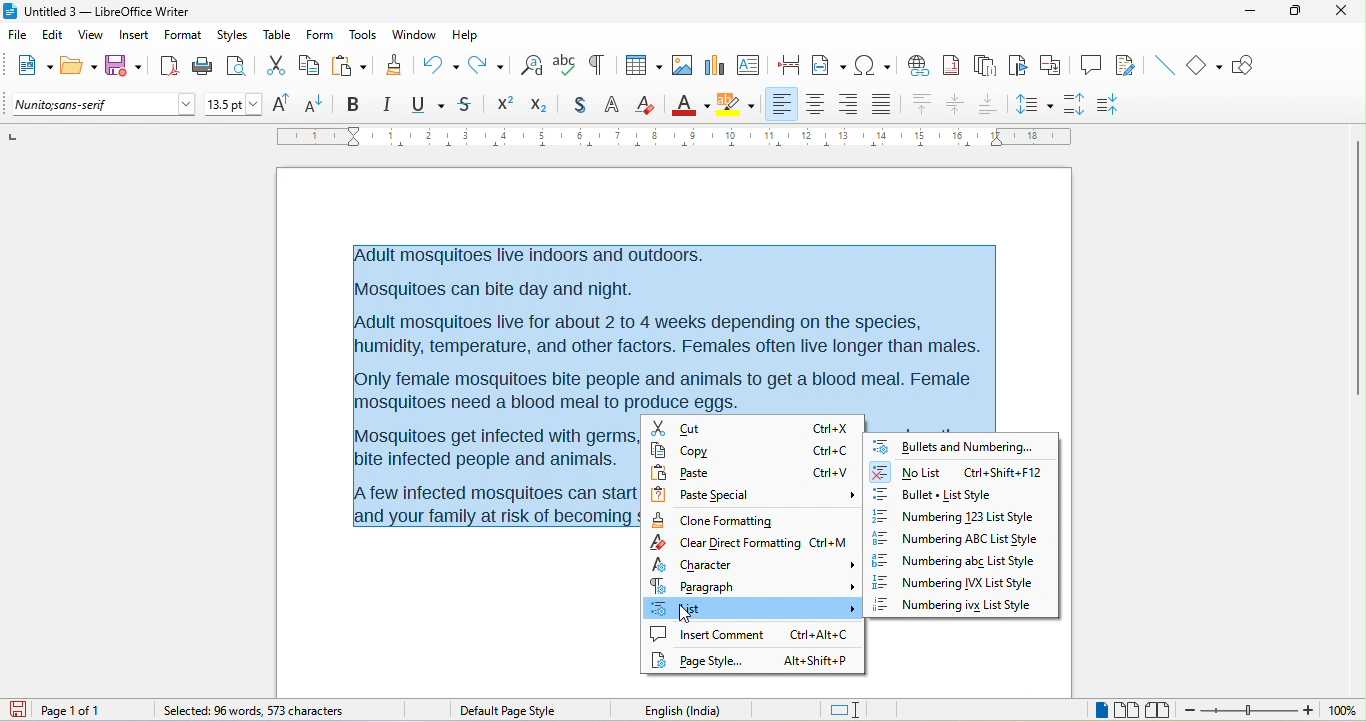 This screenshot has height=722, width=1366. I want to click on tools, so click(365, 36).